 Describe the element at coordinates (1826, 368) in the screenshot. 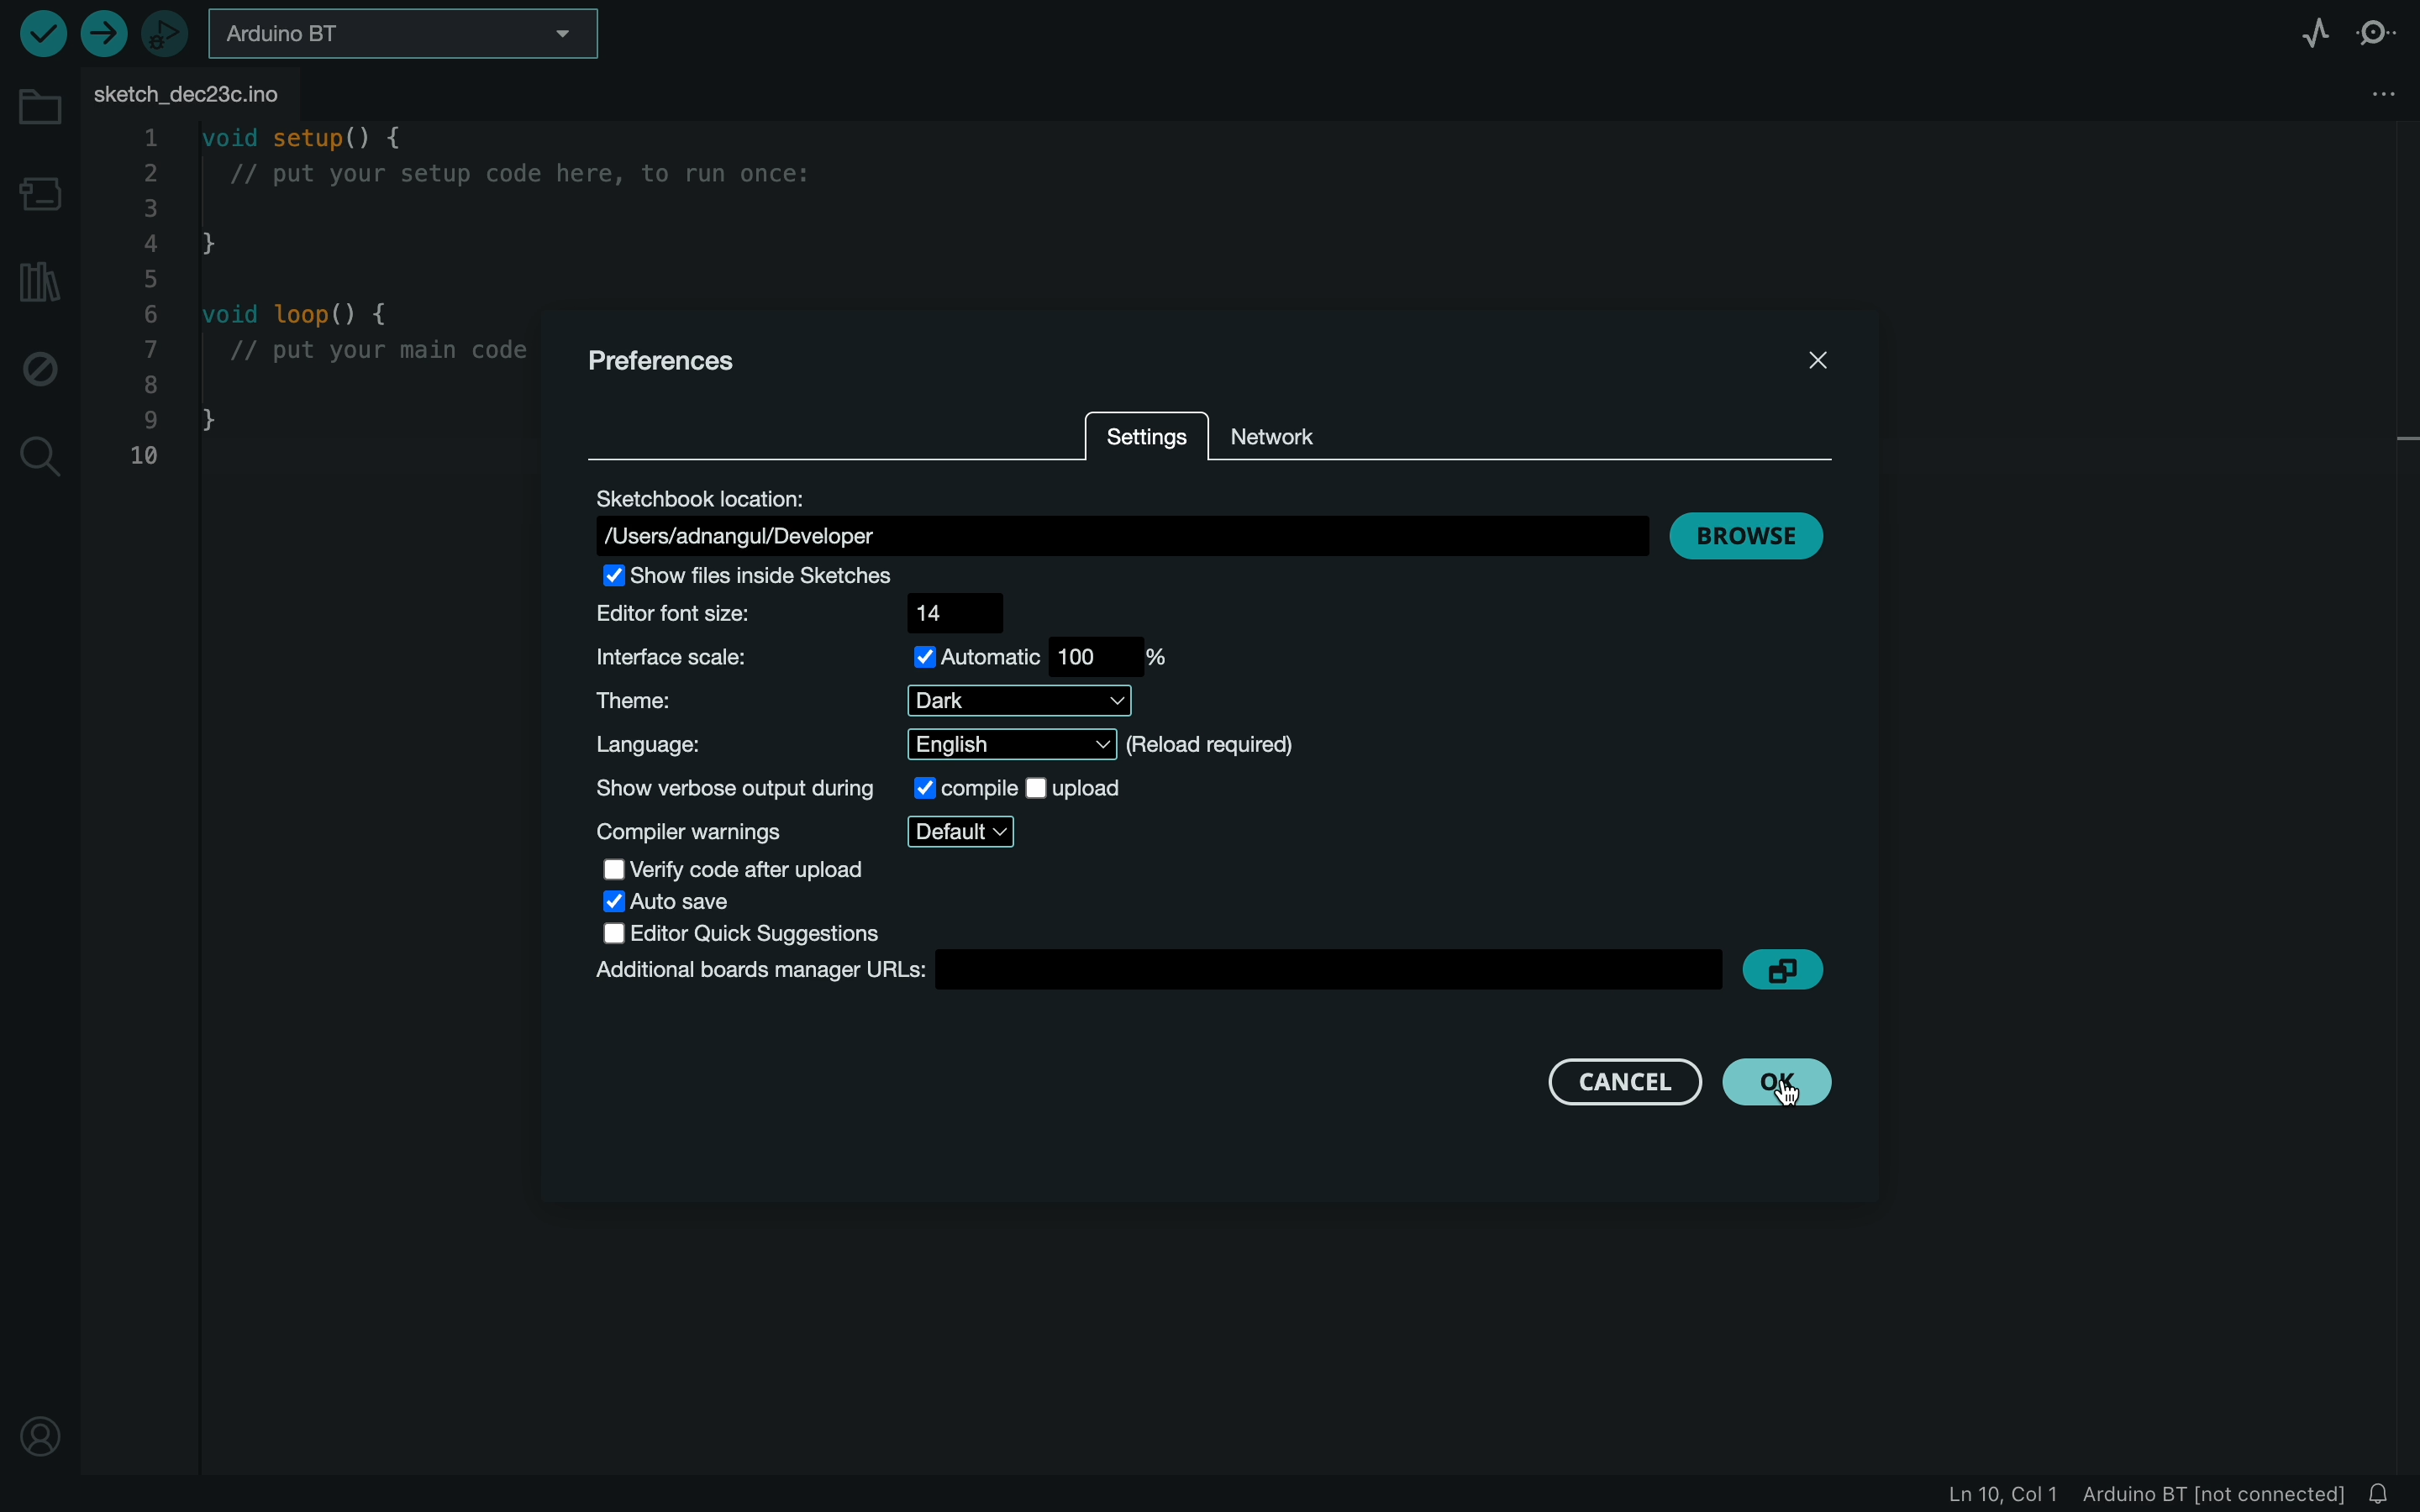

I see `close` at that location.